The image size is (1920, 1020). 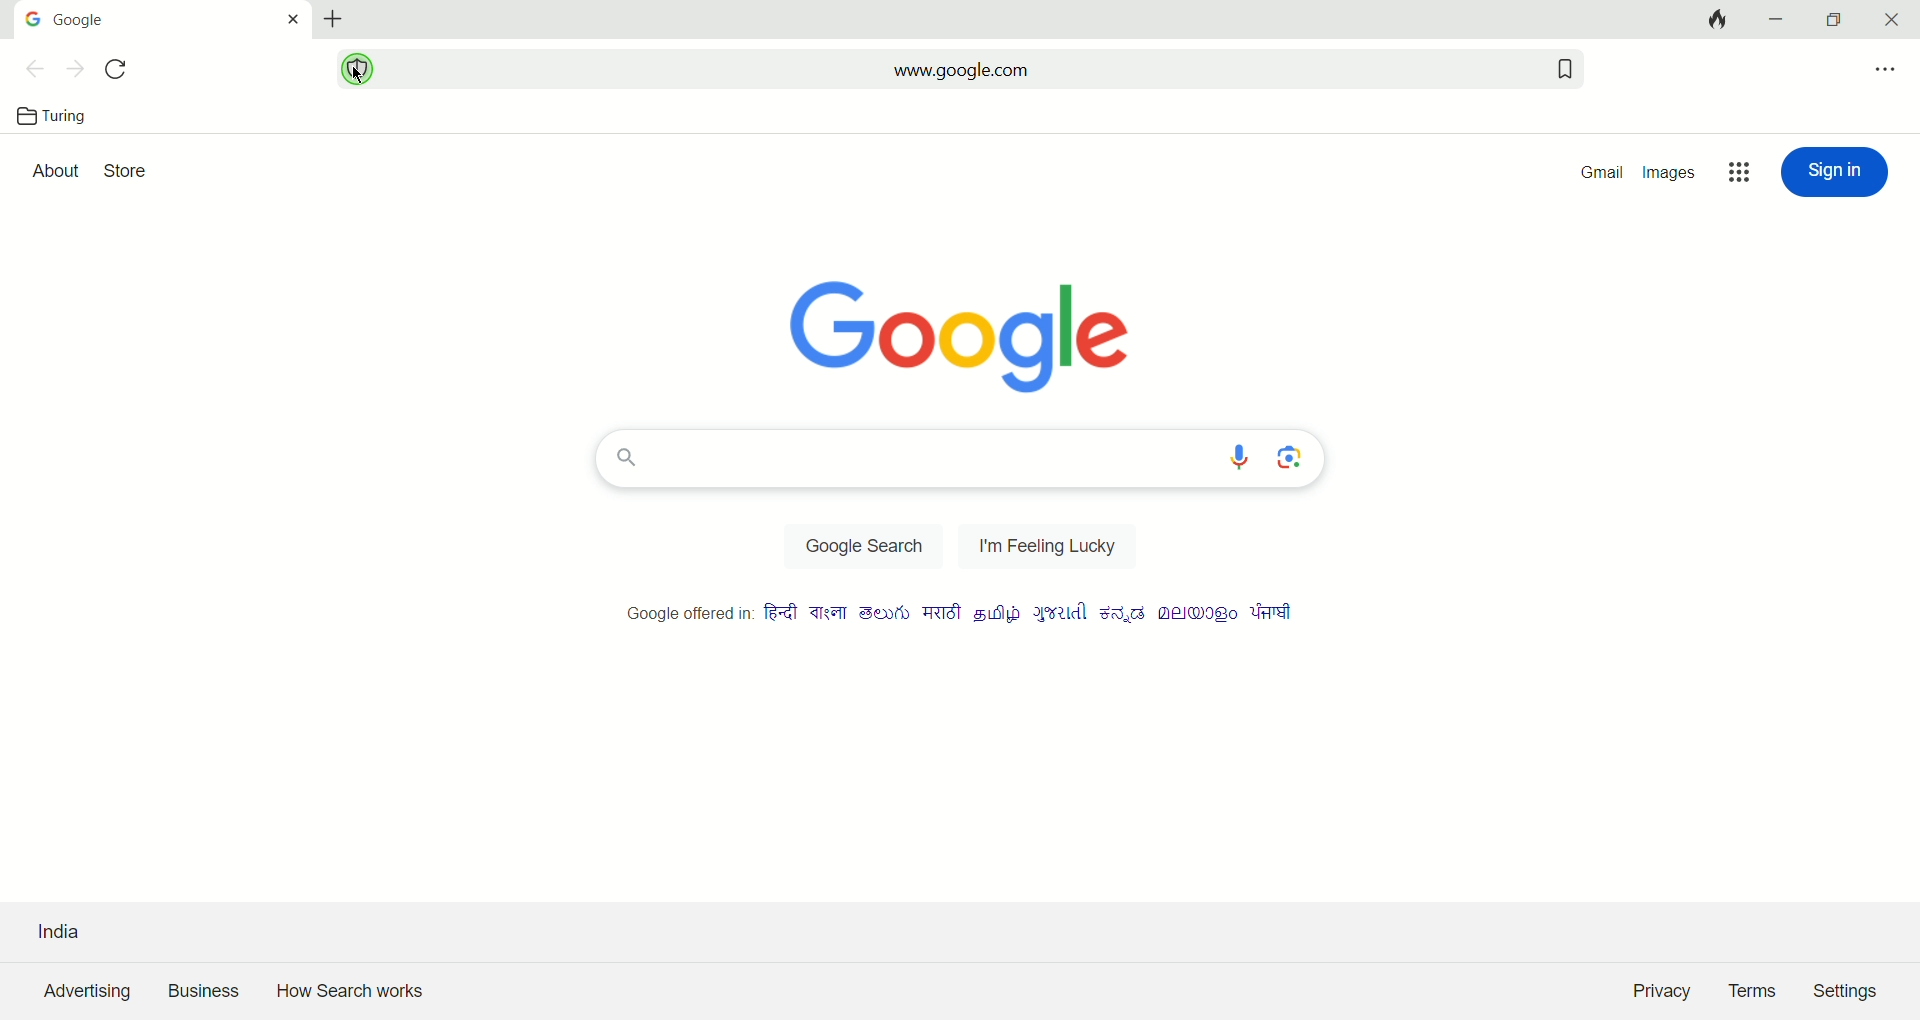 I want to click on voice search, so click(x=1239, y=458).